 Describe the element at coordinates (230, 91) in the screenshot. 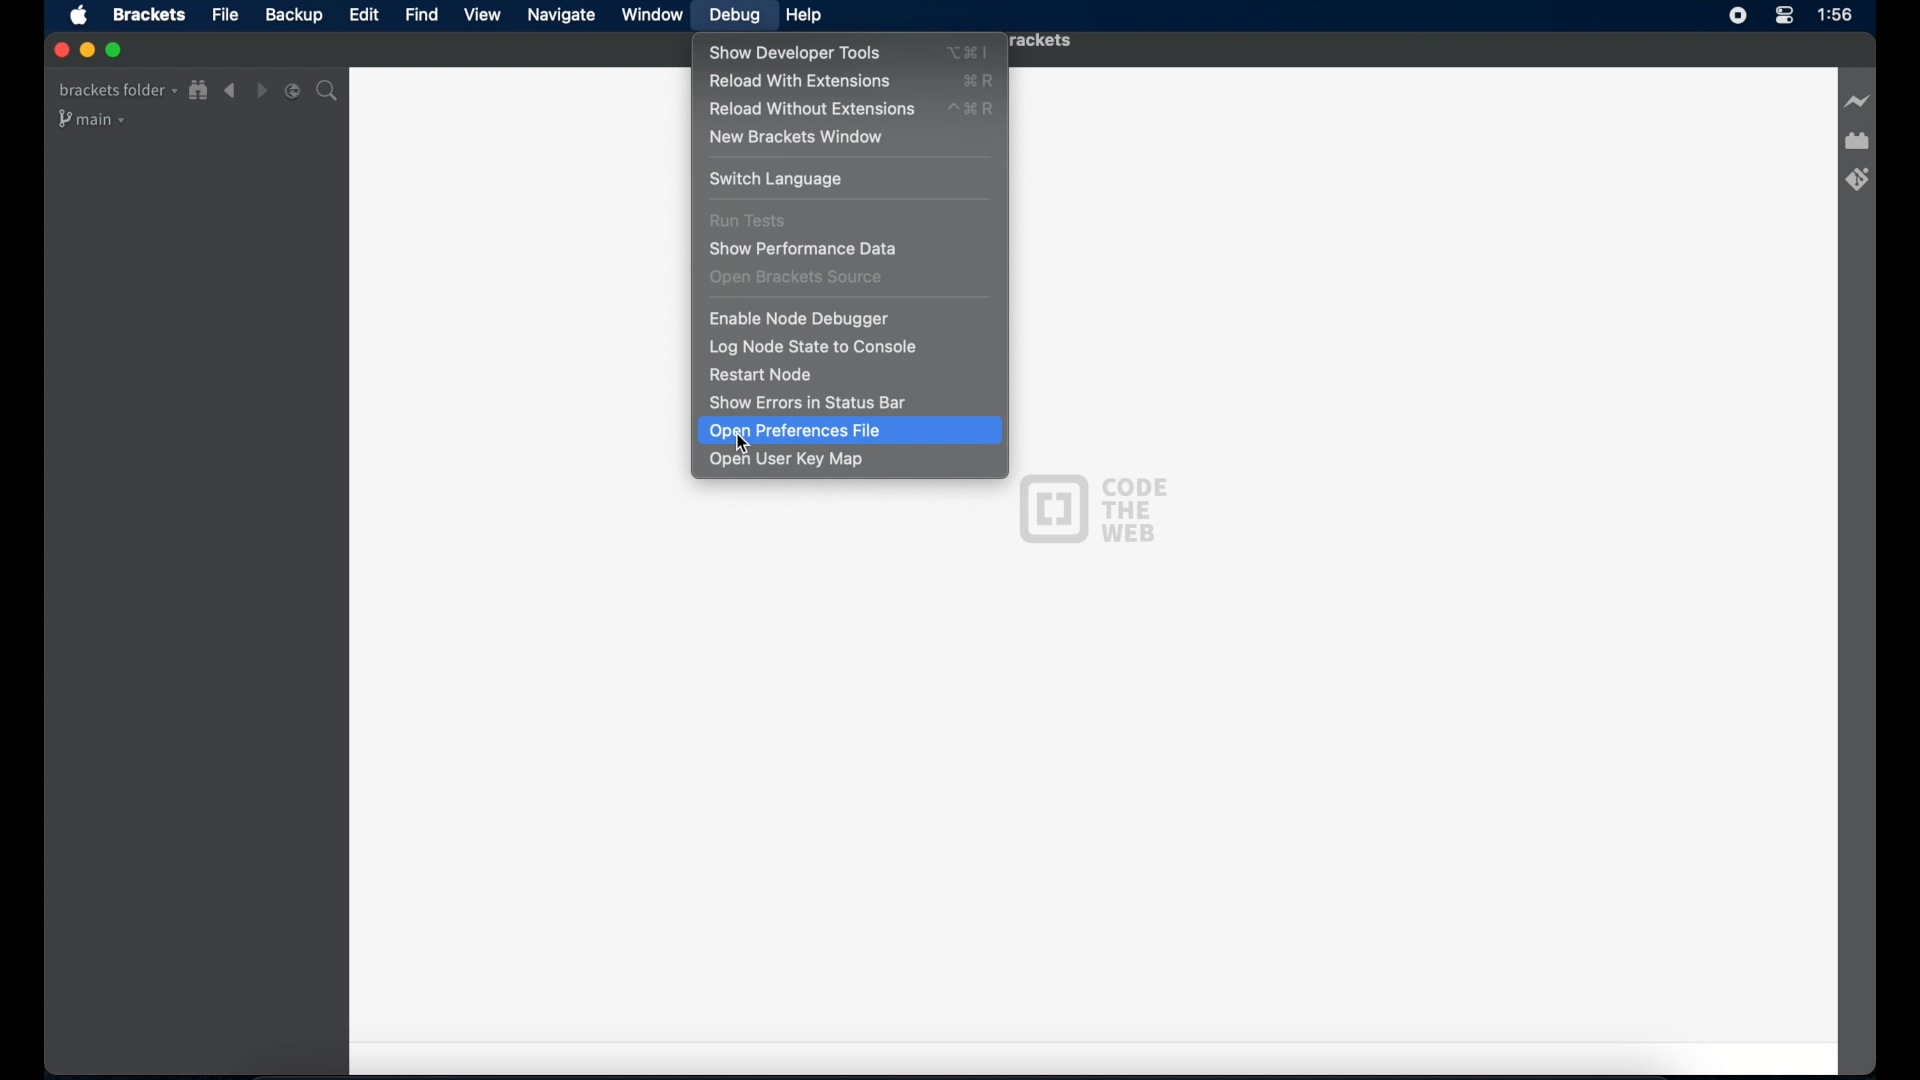

I see `navigate backward` at that location.